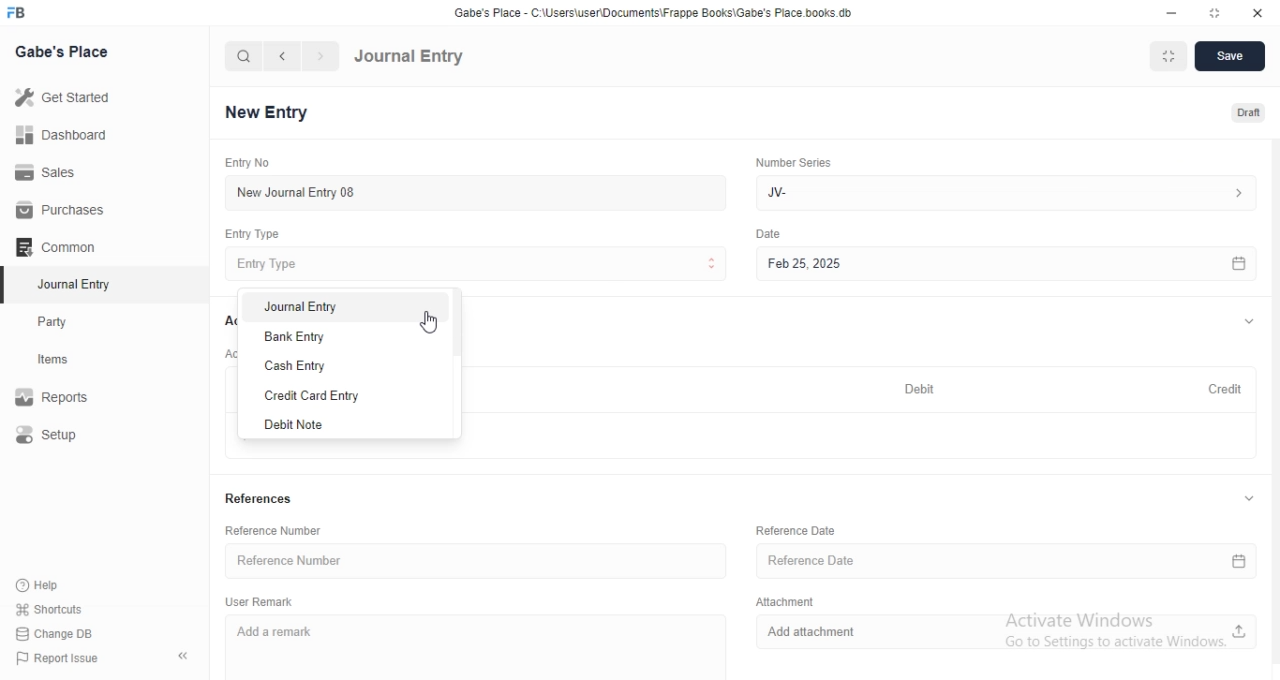  I want to click on Attachment, so click(782, 601).